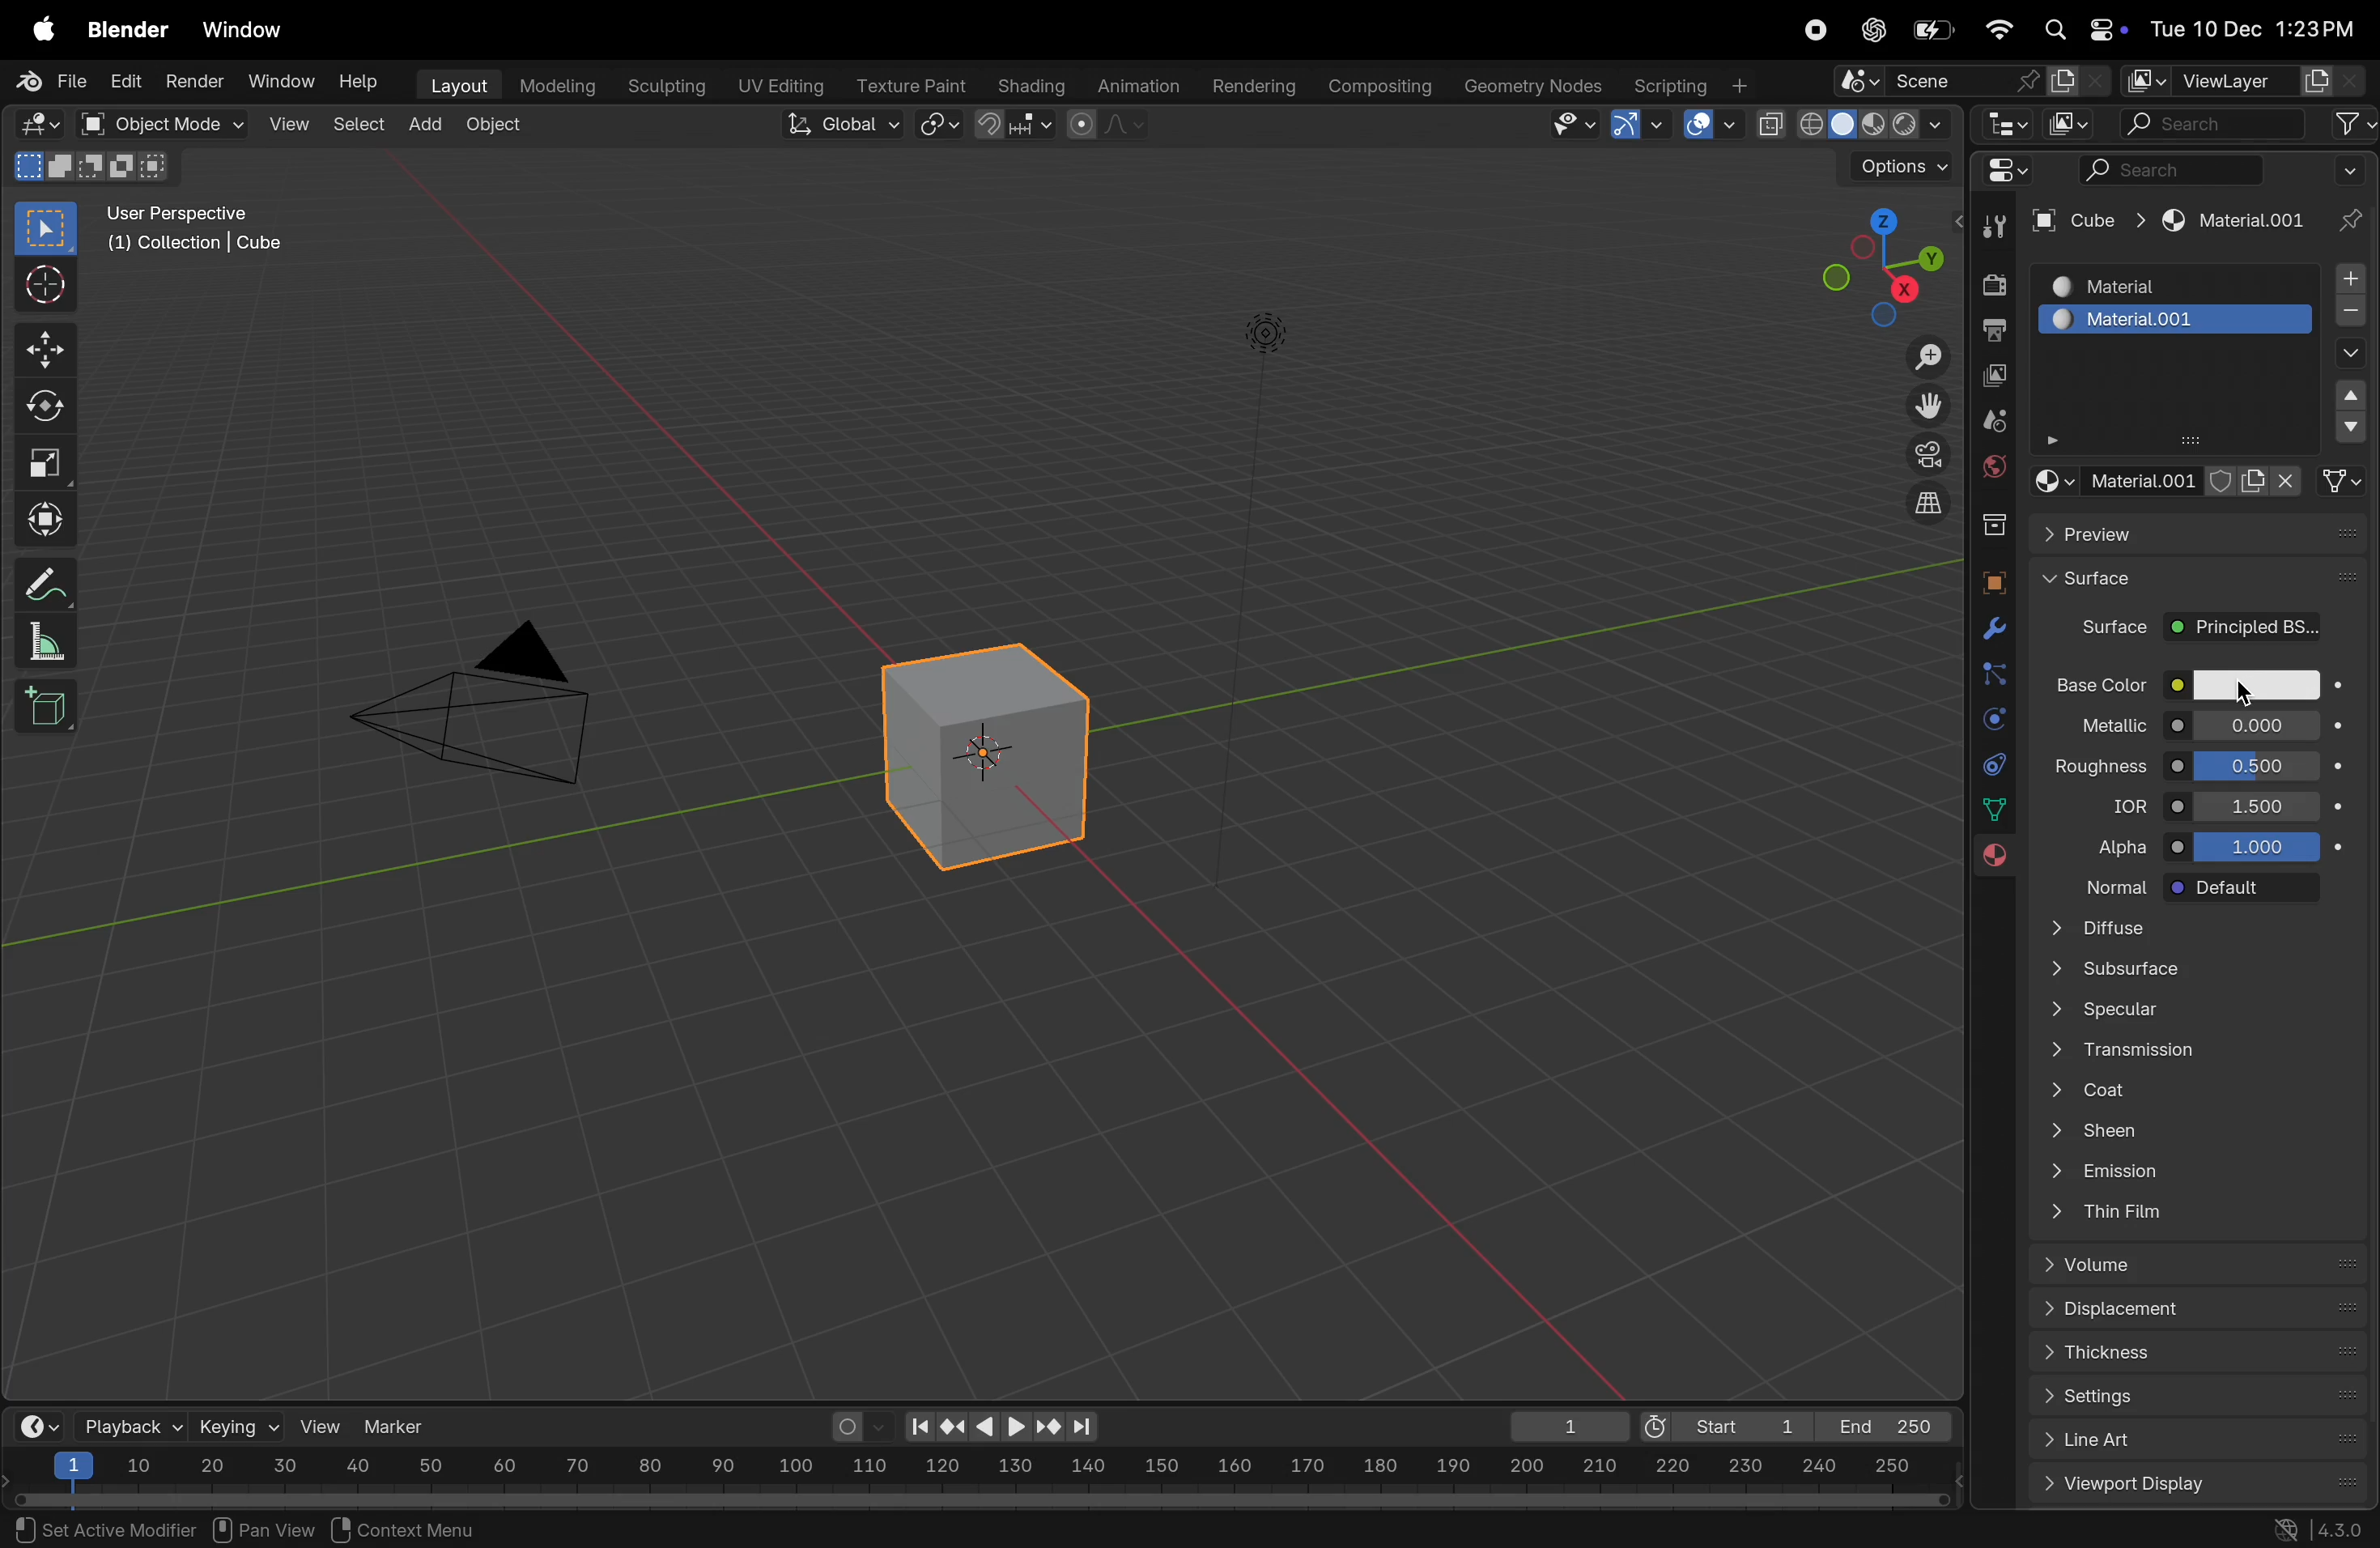  I want to click on surface, so click(2203, 581).